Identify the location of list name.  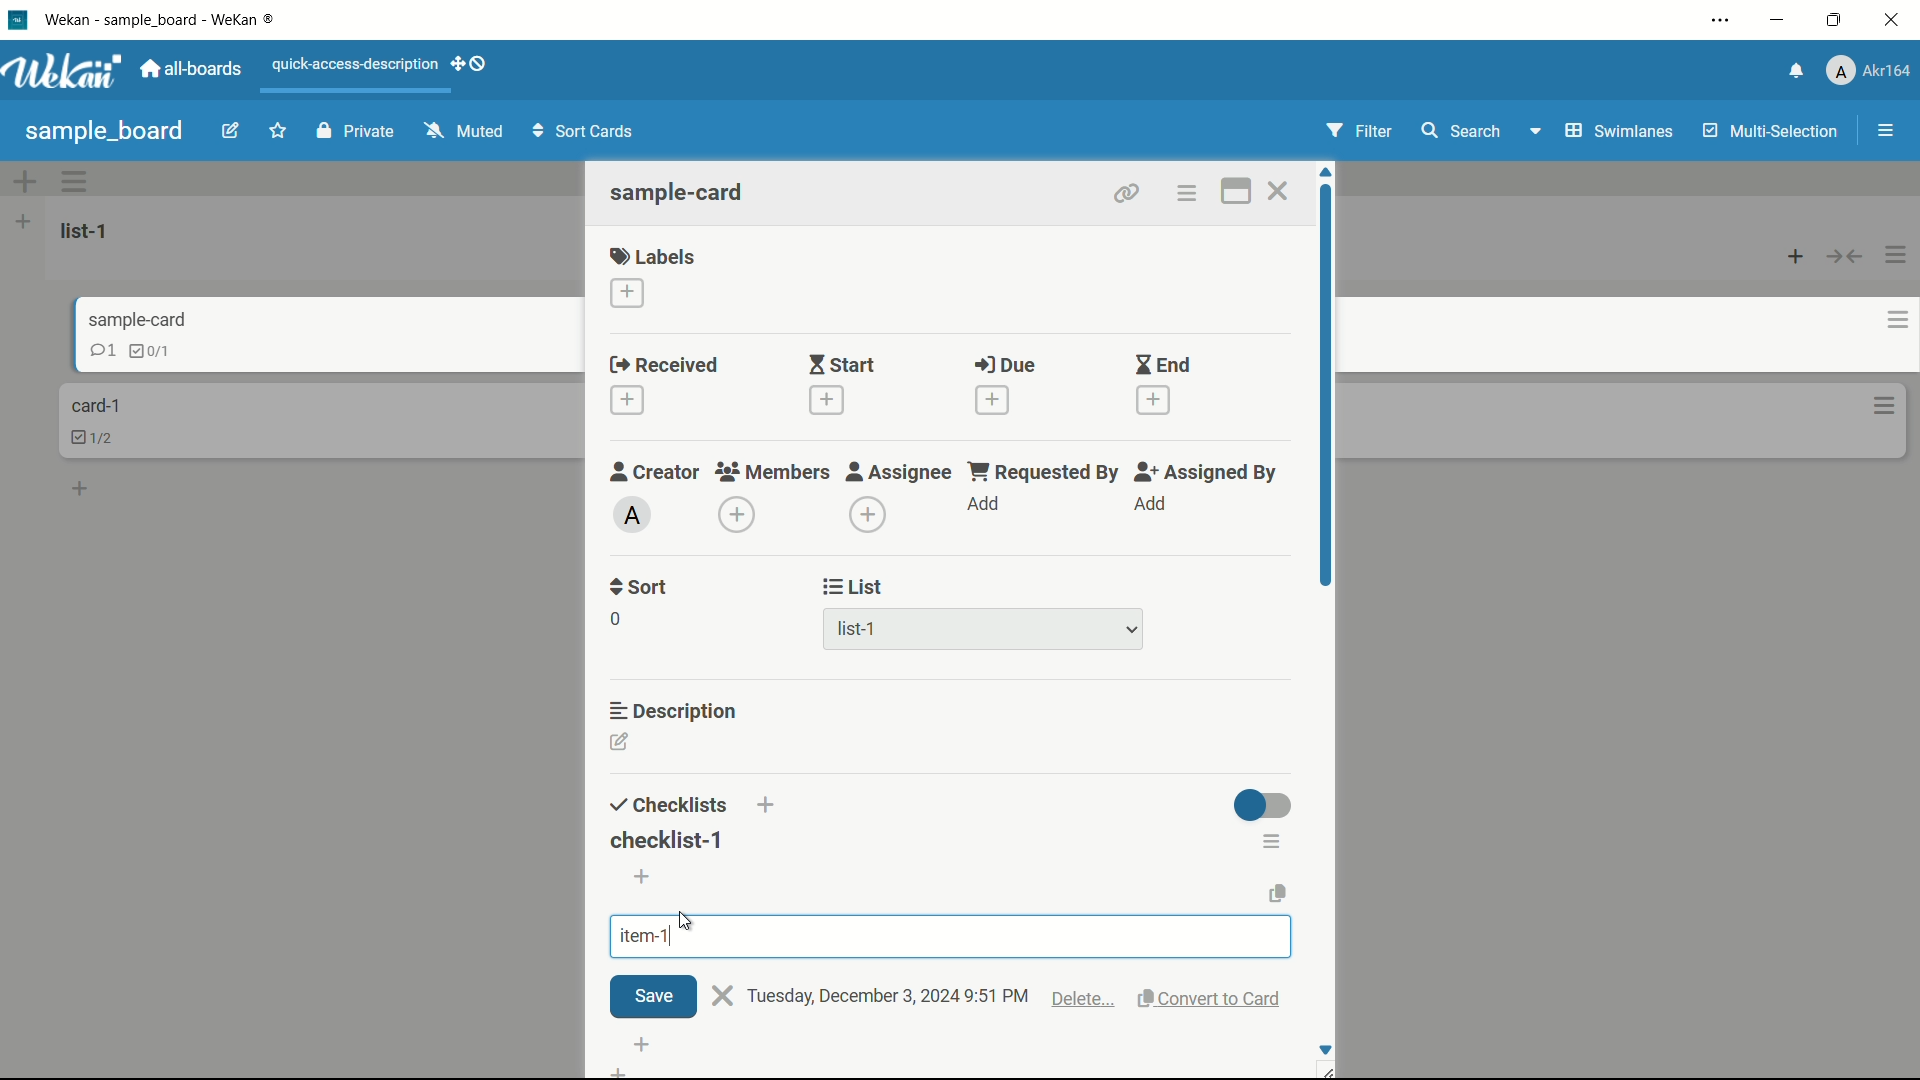
(88, 231).